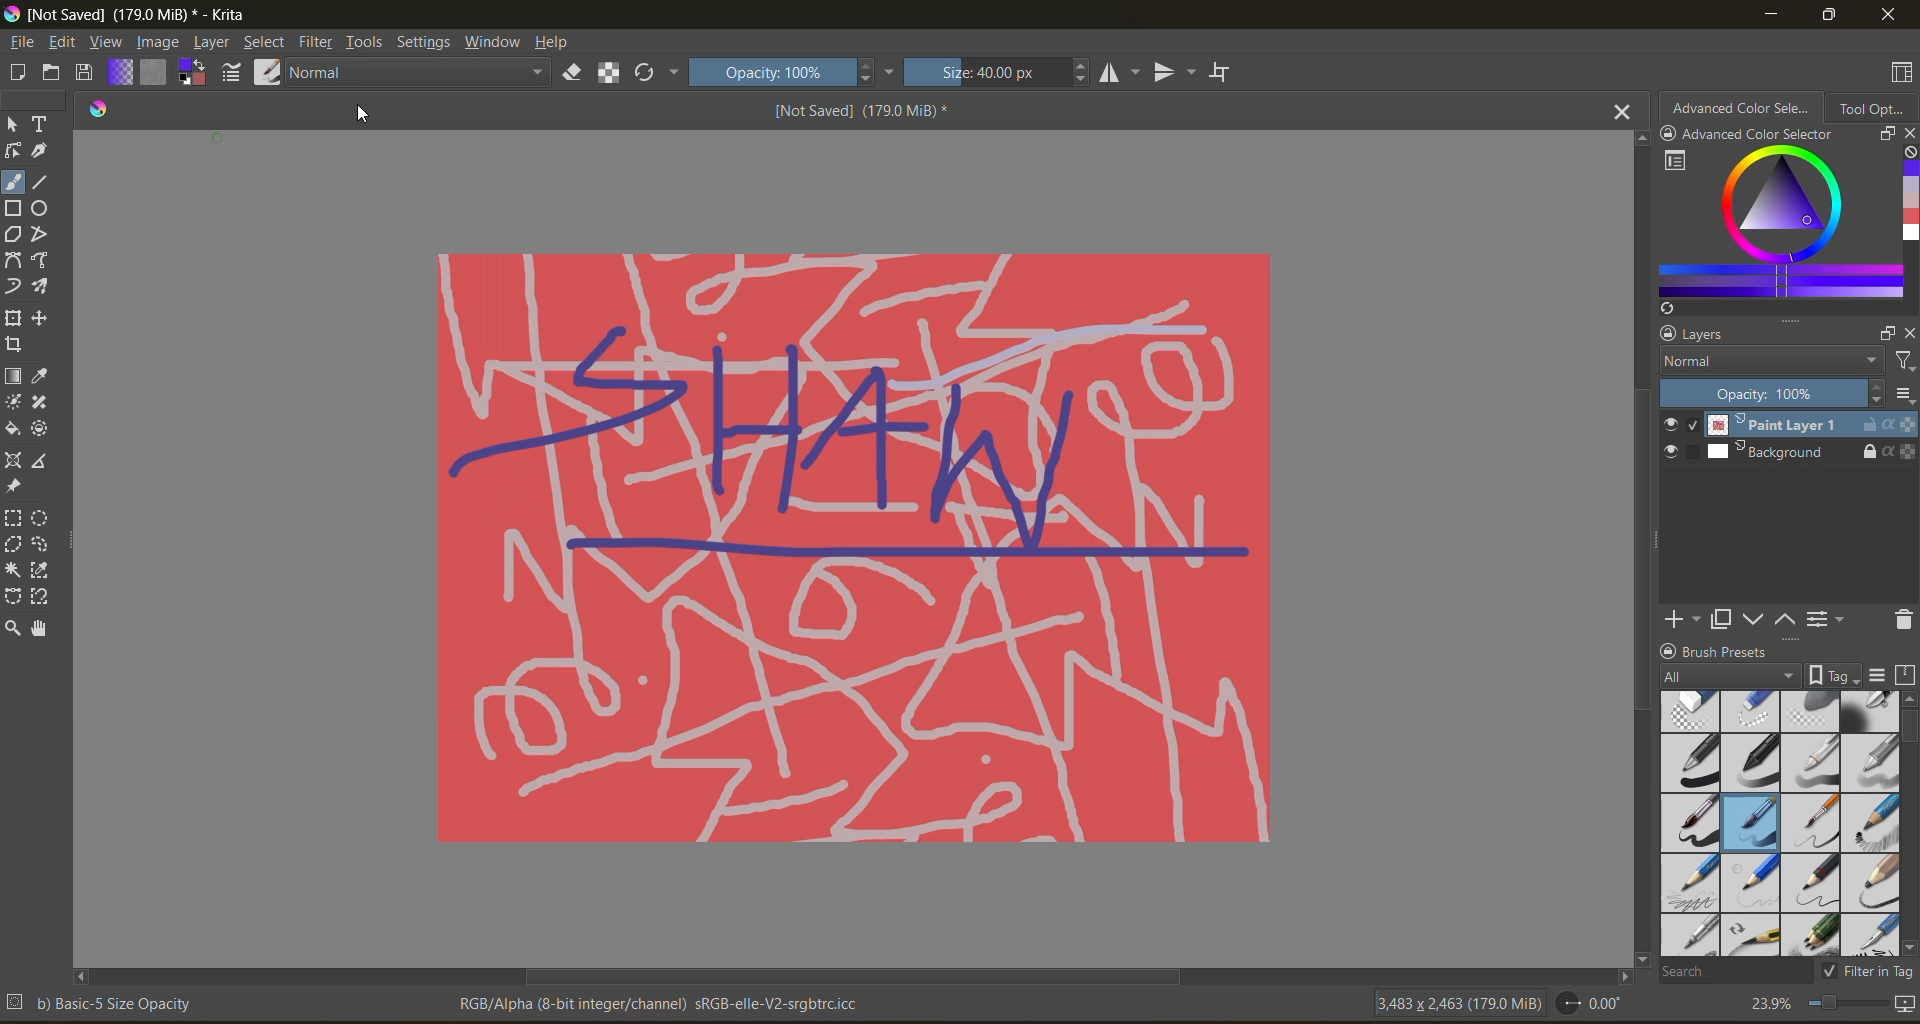 This screenshot has height=1024, width=1920. What do you see at coordinates (1902, 395) in the screenshot?
I see `options` at bounding box center [1902, 395].